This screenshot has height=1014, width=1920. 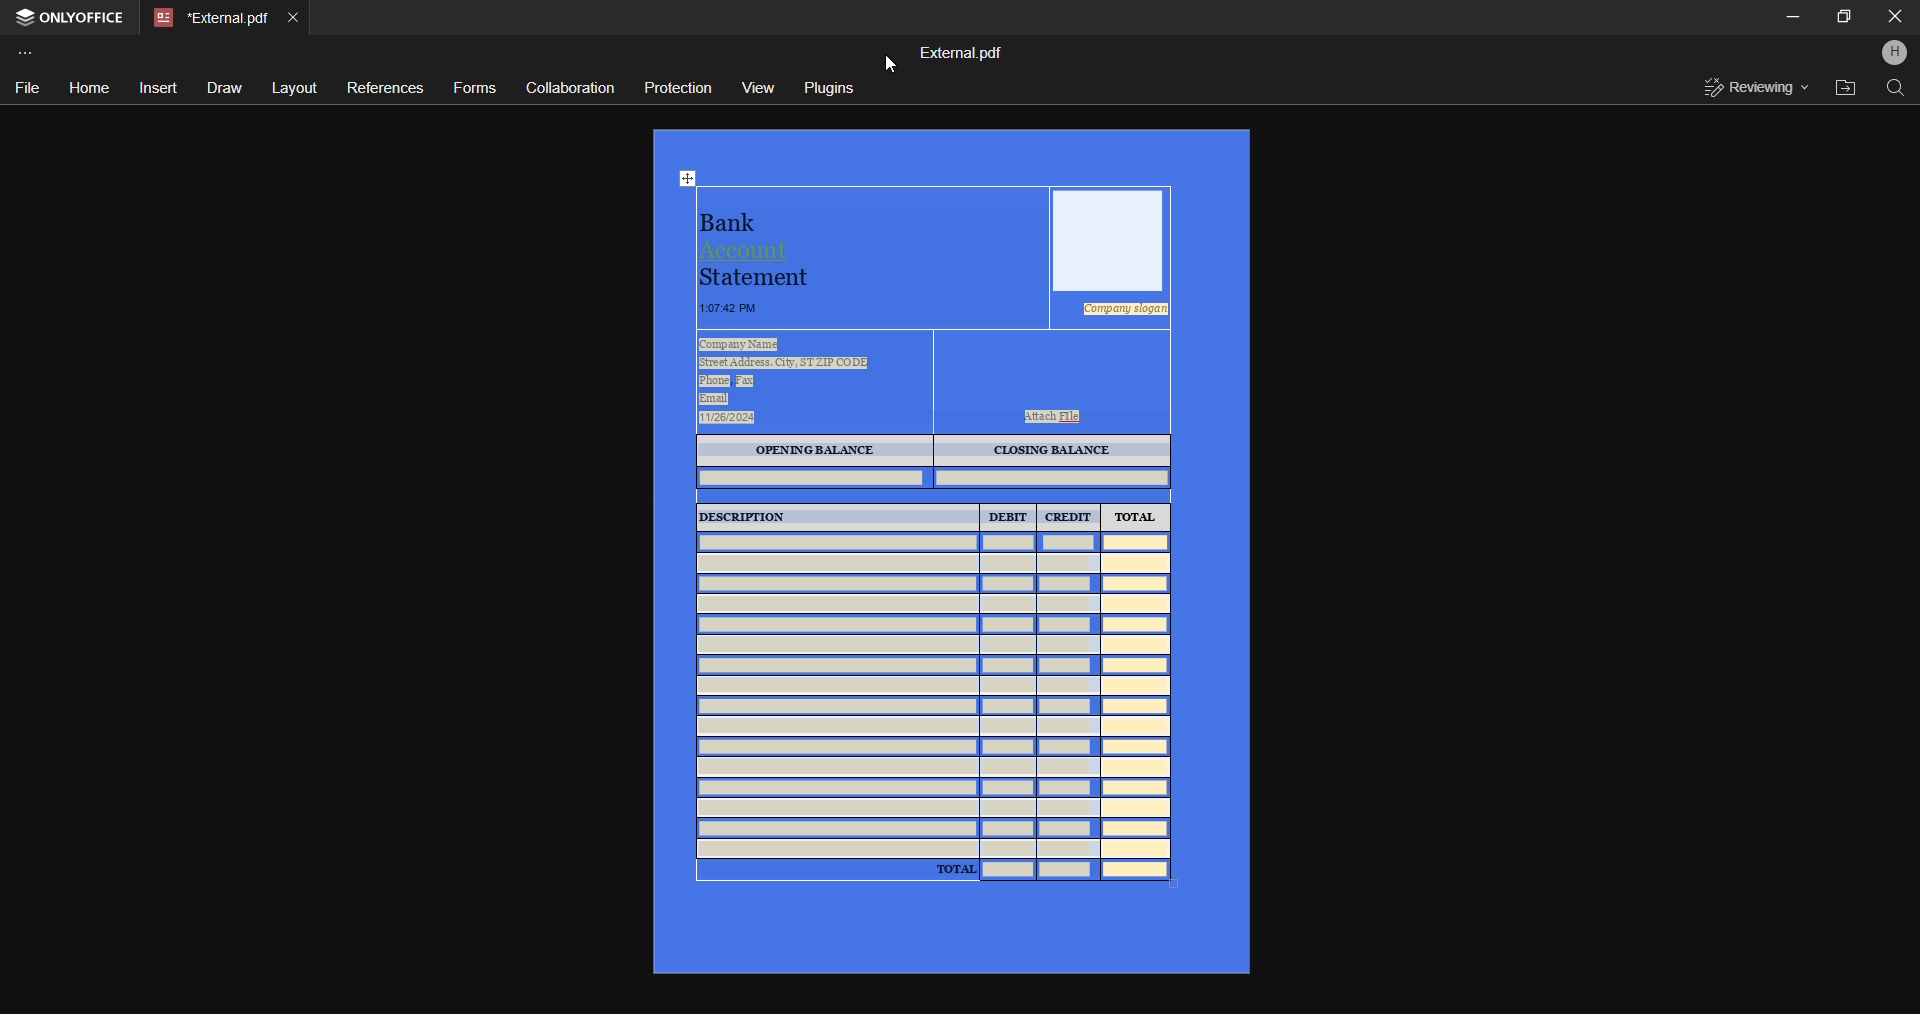 I want to click on External.pdf(File name), so click(x=963, y=51).